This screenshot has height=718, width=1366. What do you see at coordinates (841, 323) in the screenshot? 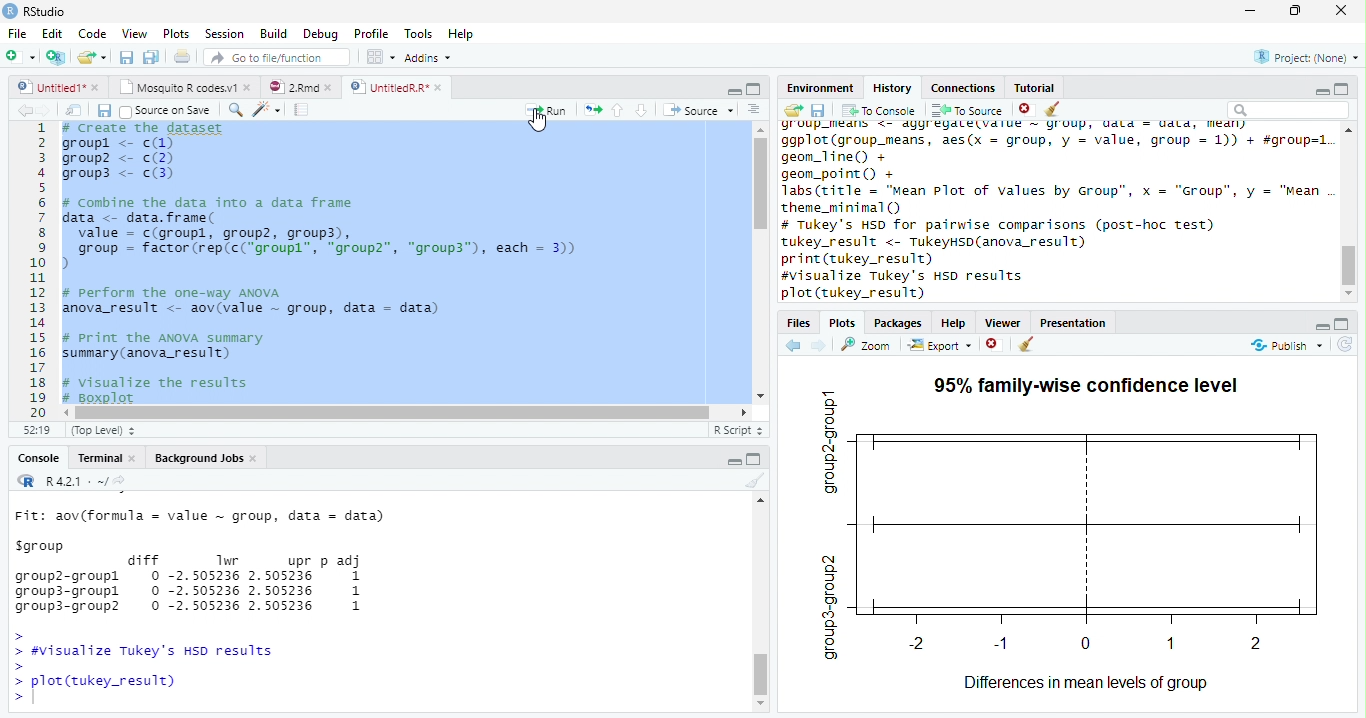
I see `Plots` at bounding box center [841, 323].